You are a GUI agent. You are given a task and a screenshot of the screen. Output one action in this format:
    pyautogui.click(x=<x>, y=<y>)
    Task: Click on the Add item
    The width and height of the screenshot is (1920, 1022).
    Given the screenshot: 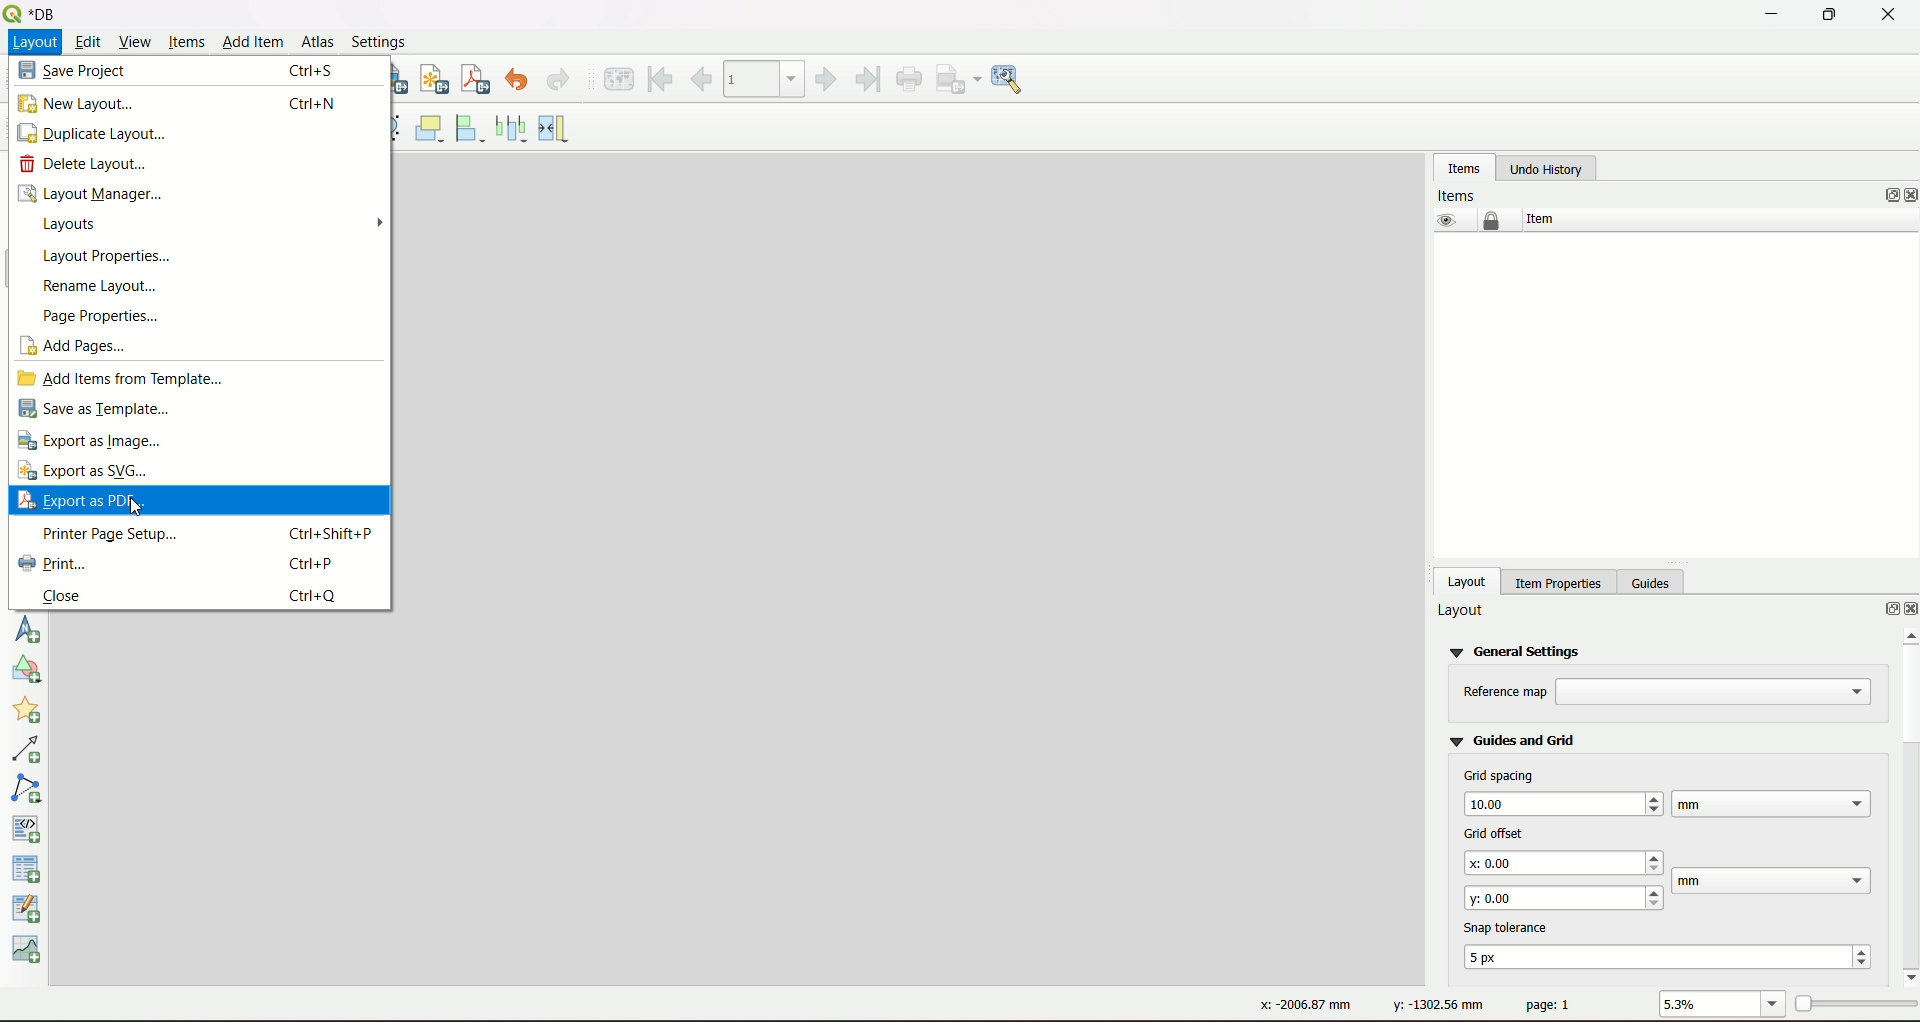 What is the action you would take?
    pyautogui.click(x=252, y=40)
    